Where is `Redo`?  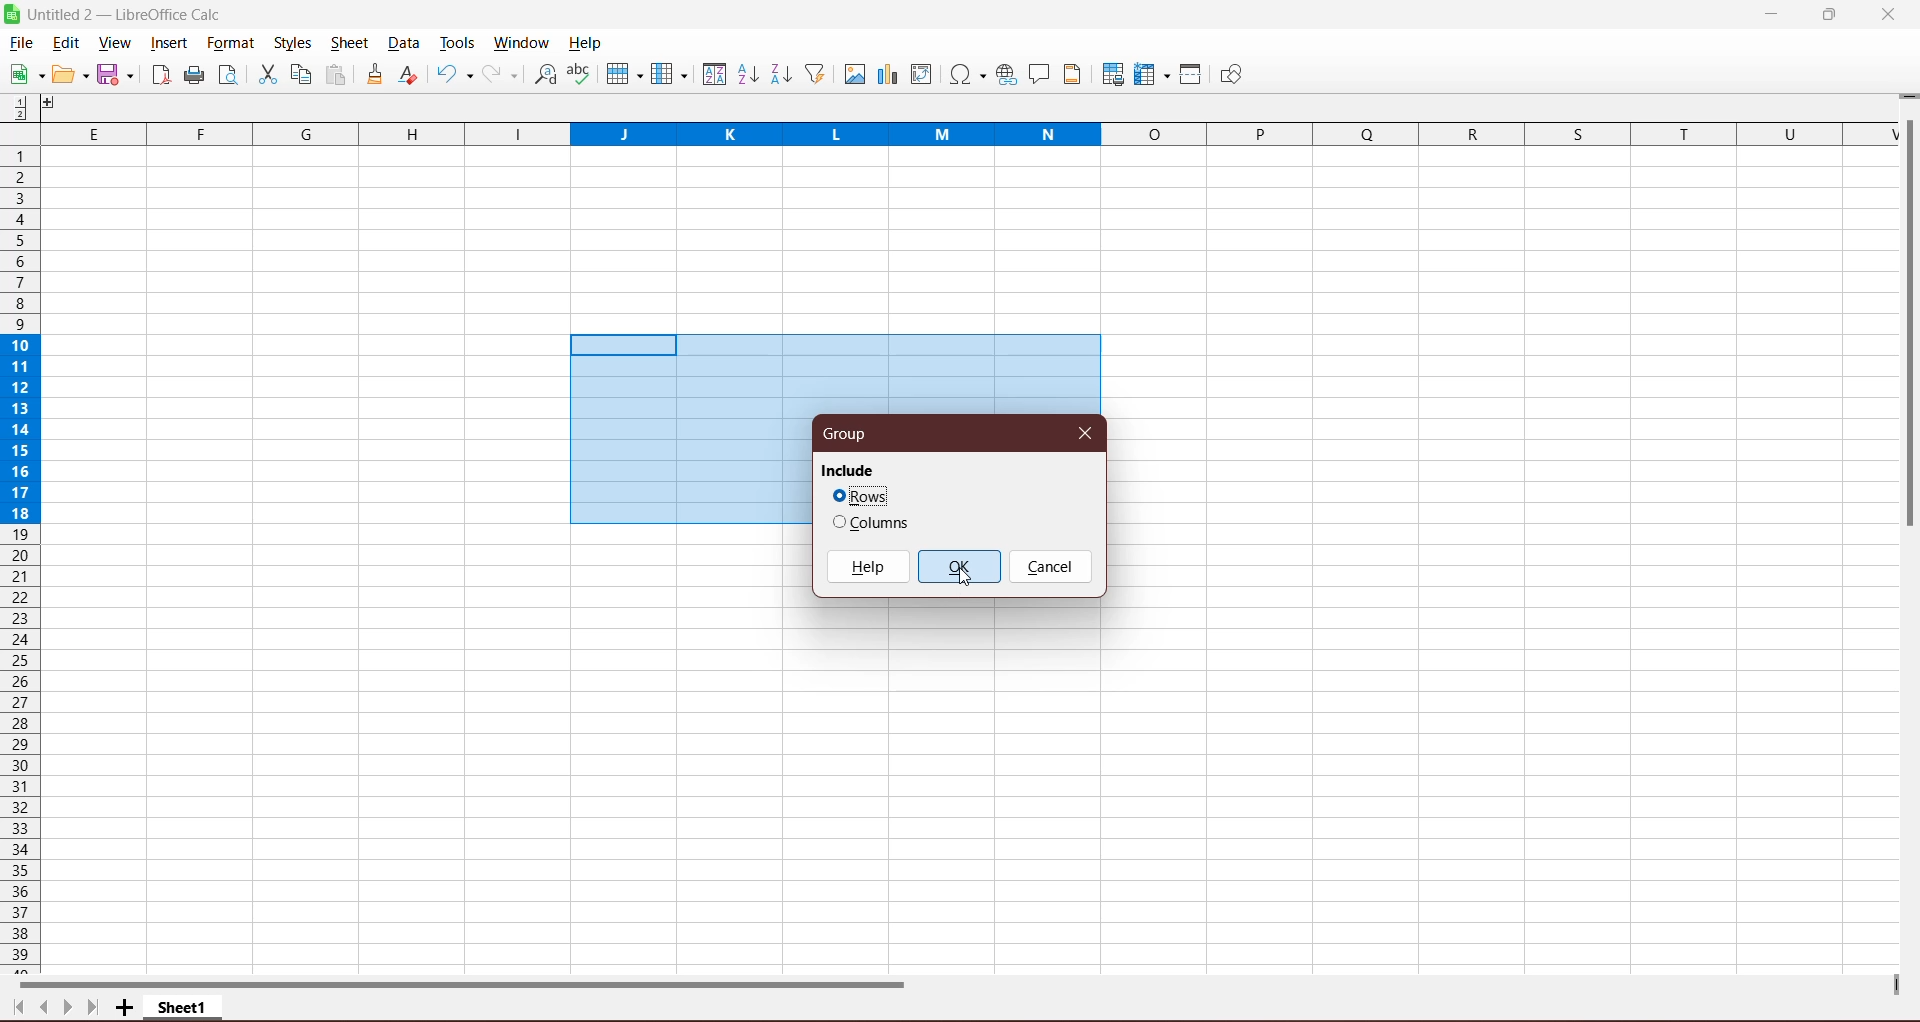
Redo is located at coordinates (502, 74).